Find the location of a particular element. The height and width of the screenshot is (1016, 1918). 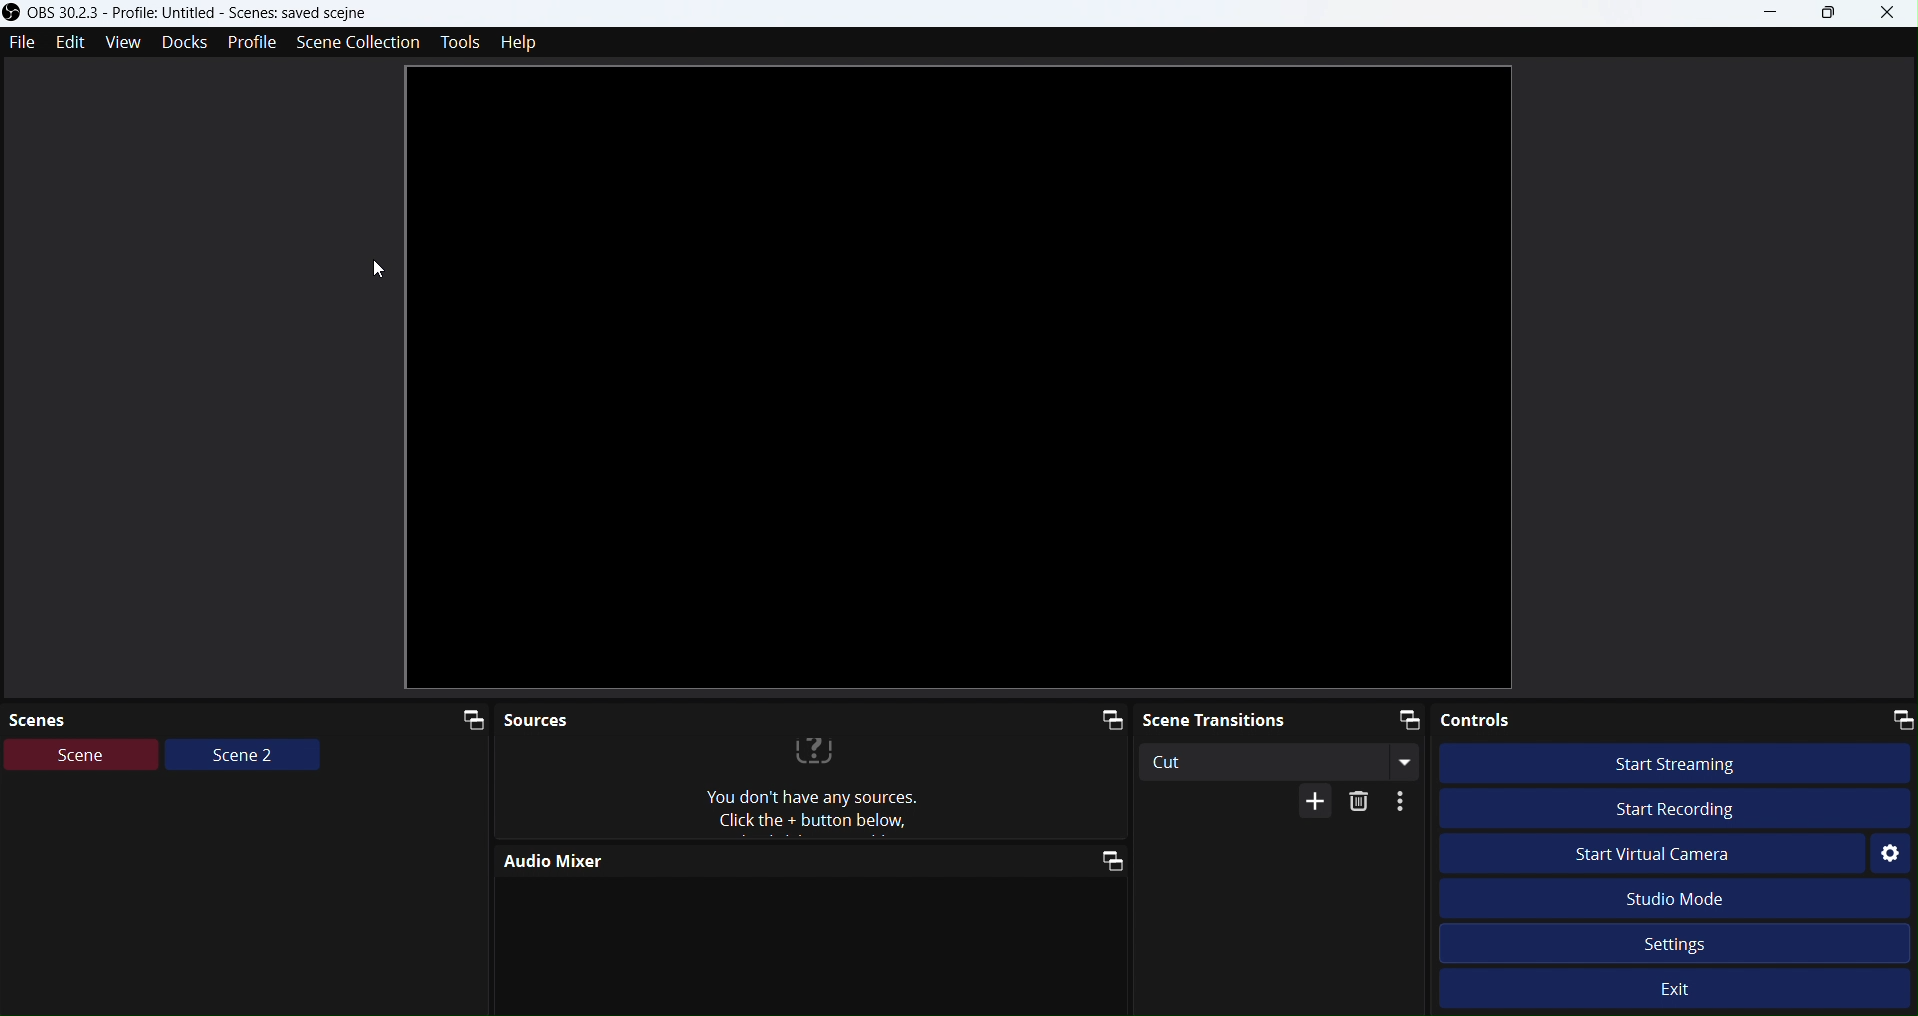

Start Recording is located at coordinates (1674, 809).